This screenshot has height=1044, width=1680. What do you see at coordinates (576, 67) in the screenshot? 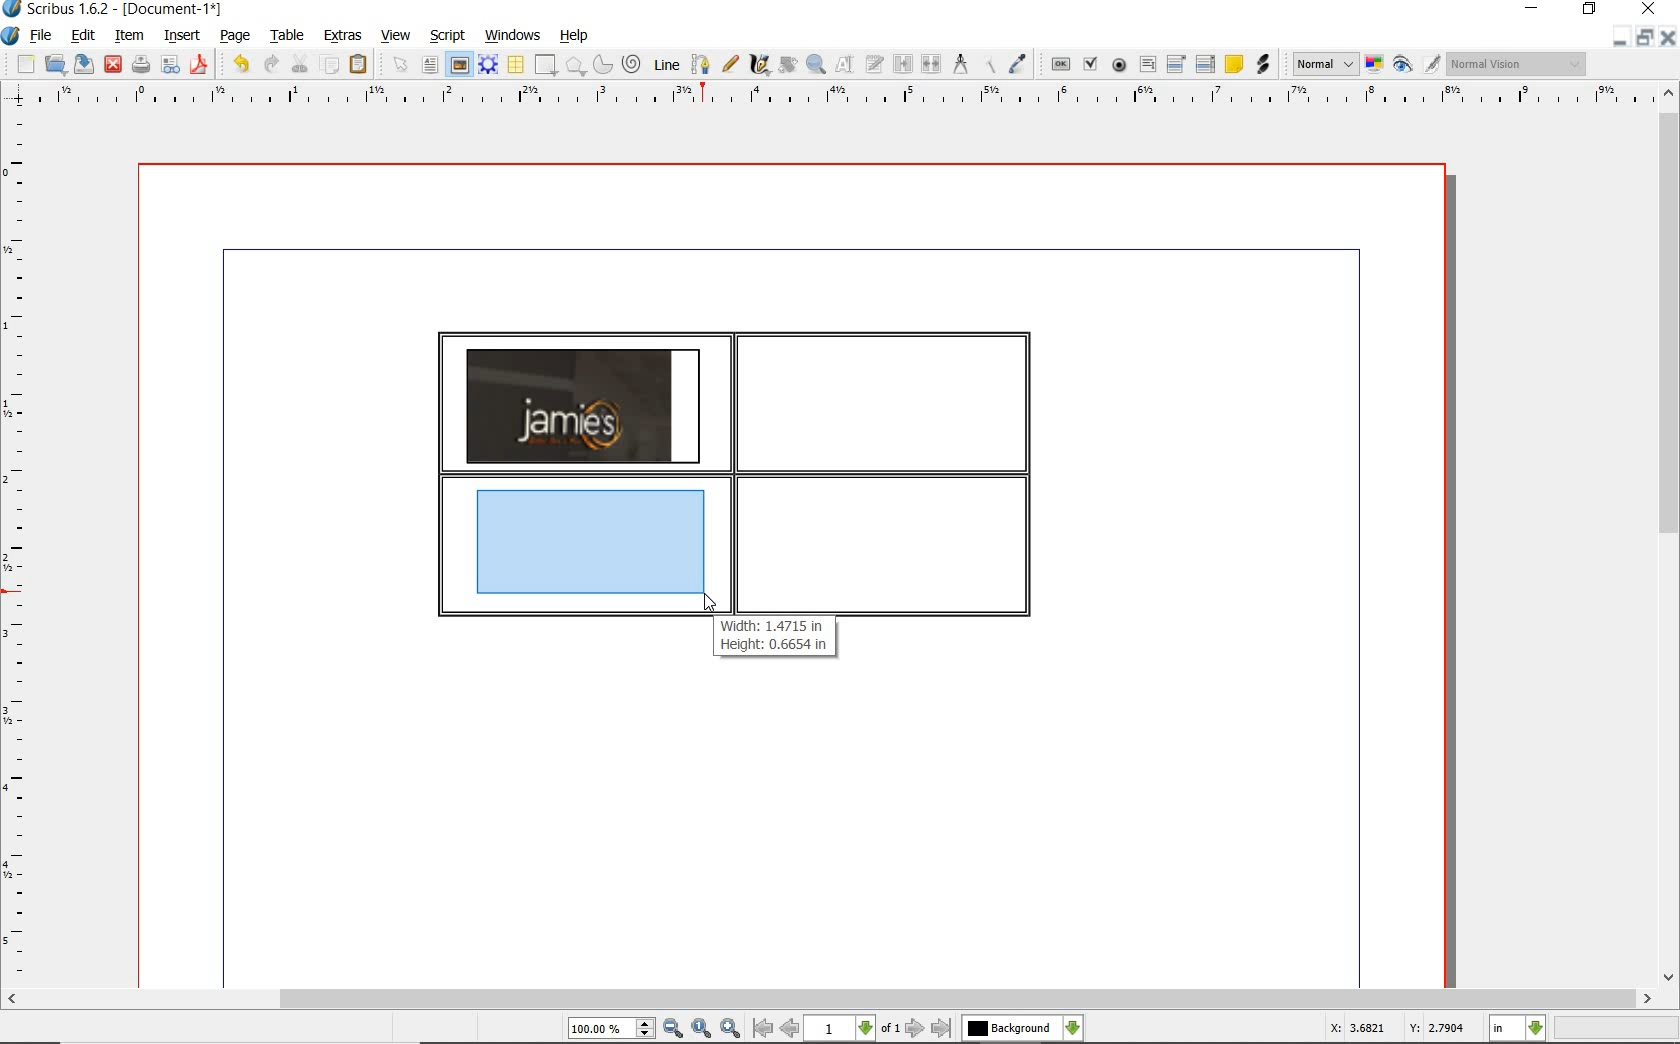
I see `shape` at bounding box center [576, 67].